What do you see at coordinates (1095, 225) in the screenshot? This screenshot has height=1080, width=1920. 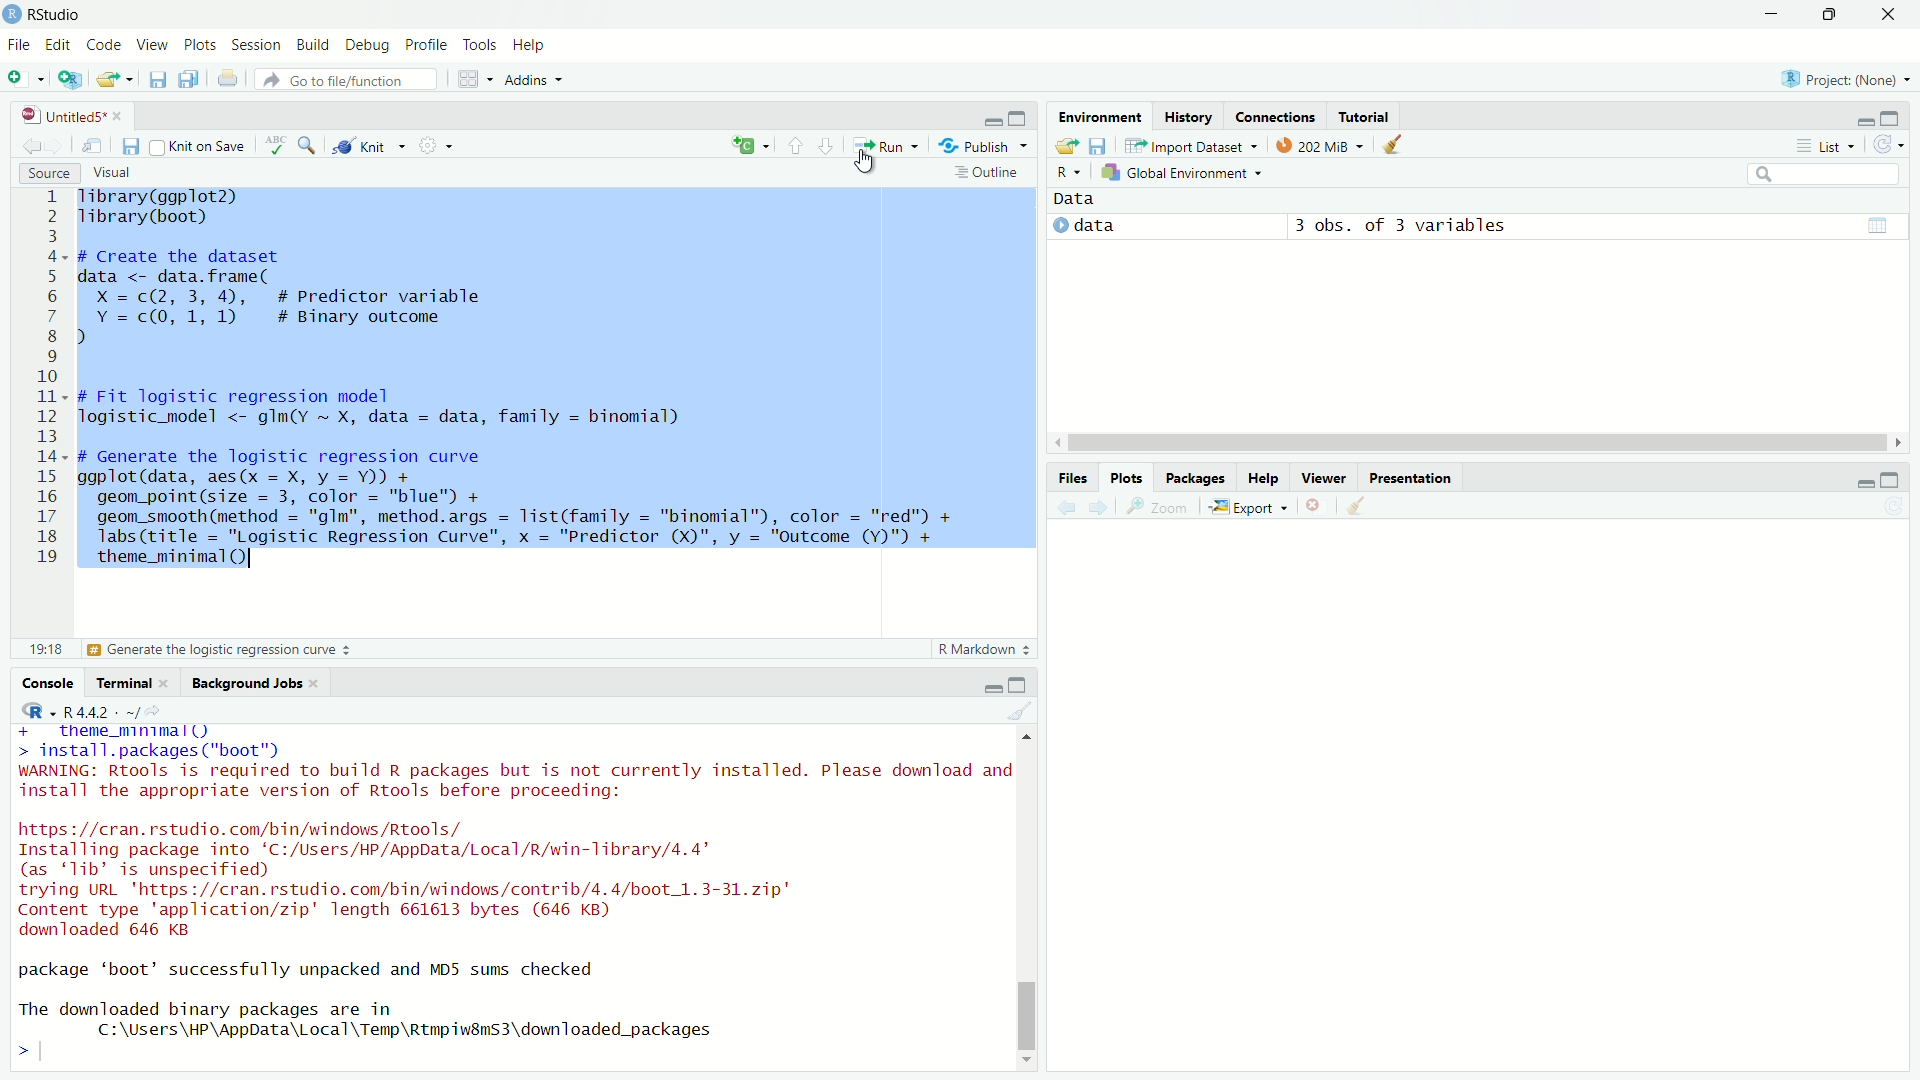 I see `data` at bounding box center [1095, 225].